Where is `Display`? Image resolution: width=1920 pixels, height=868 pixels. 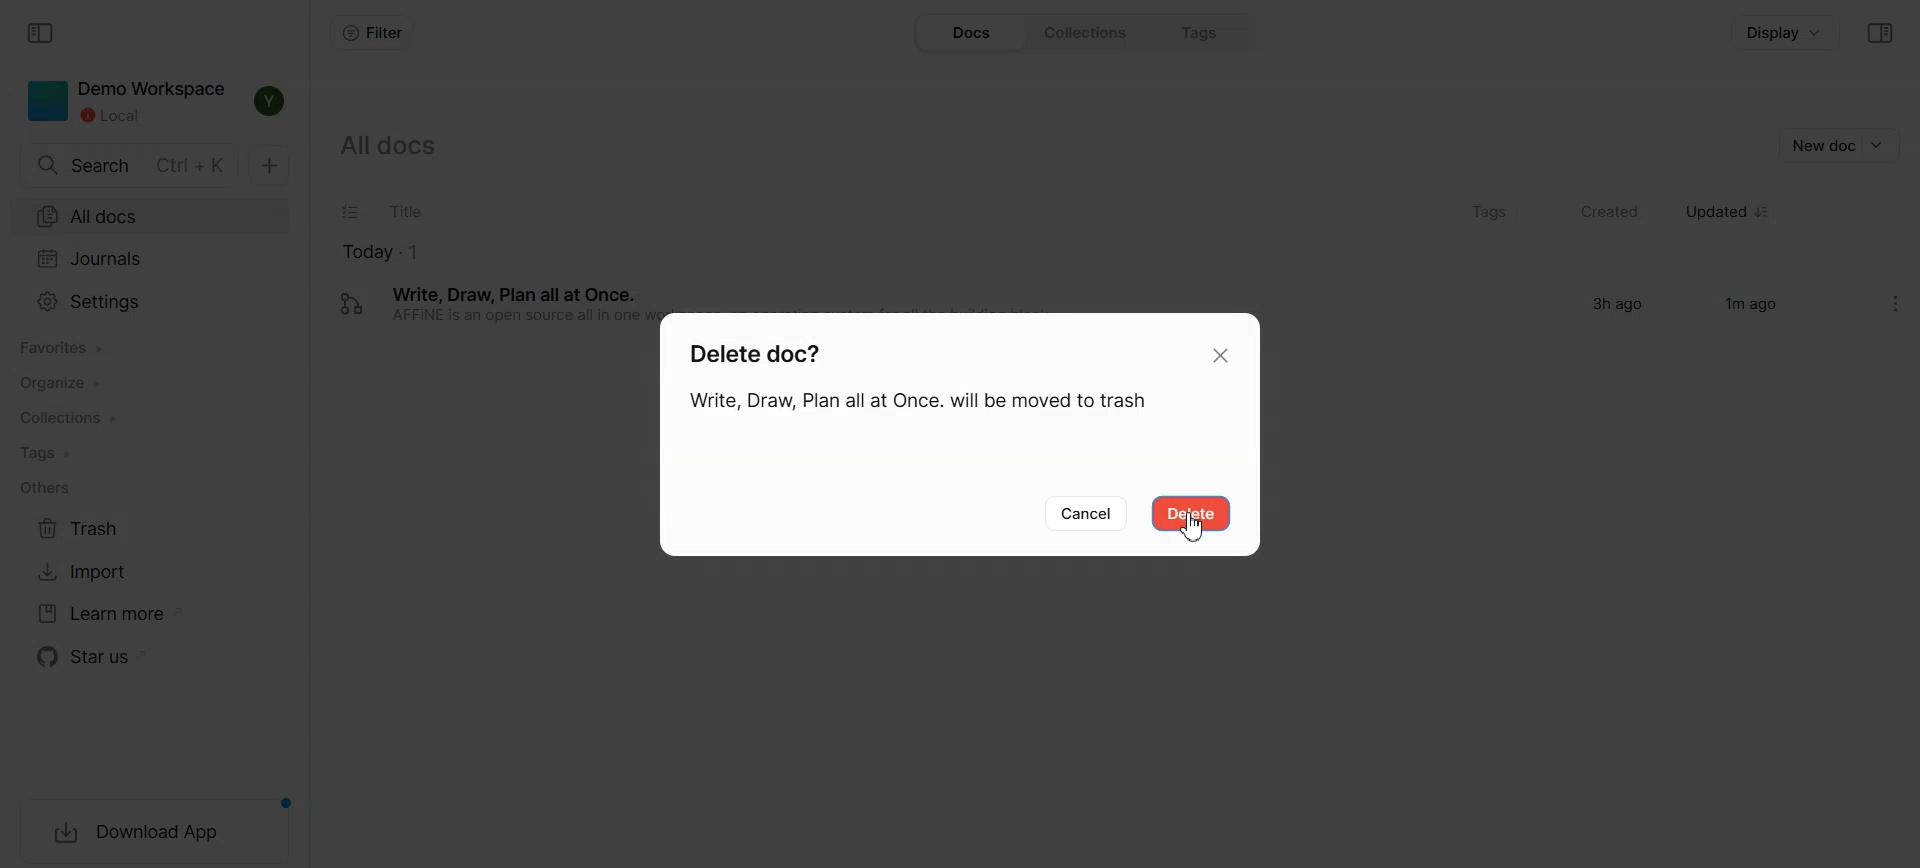 Display is located at coordinates (1787, 32).